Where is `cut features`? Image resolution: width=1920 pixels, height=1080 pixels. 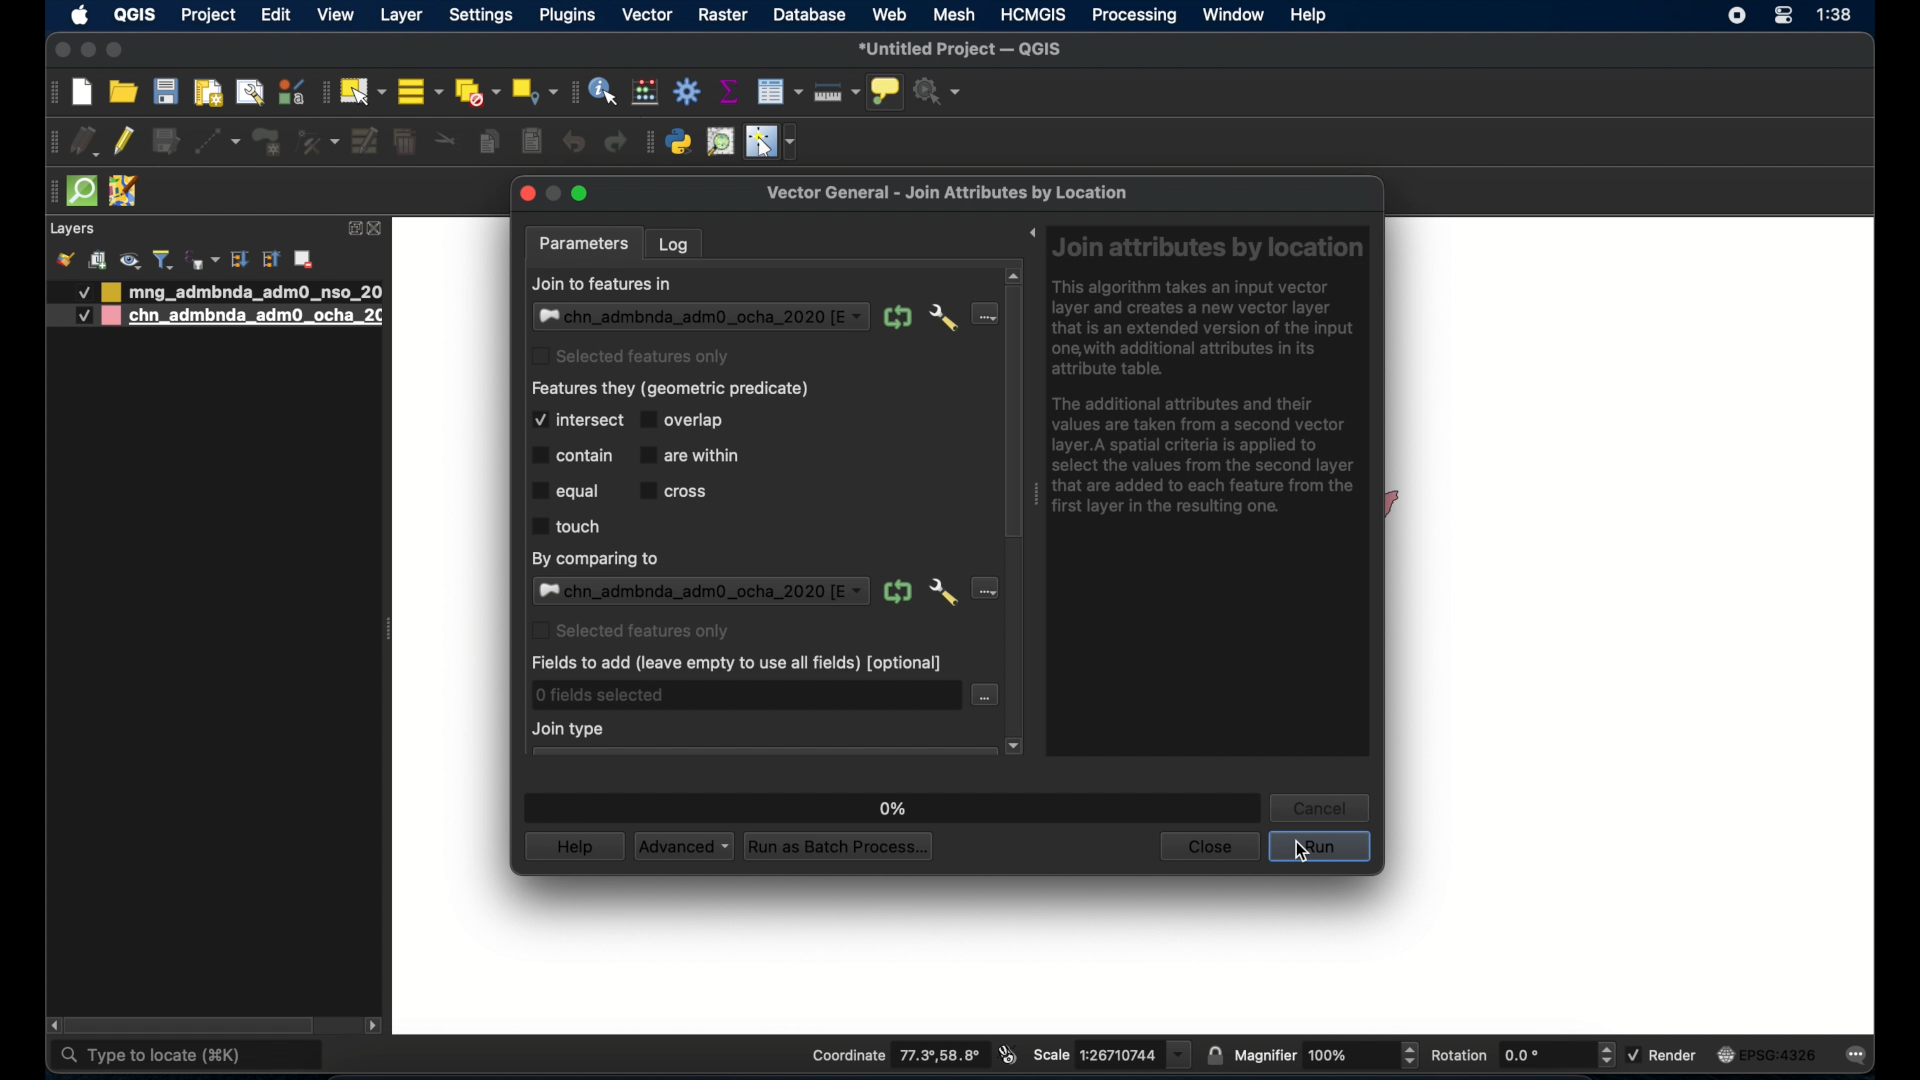 cut features is located at coordinates (446, 140).